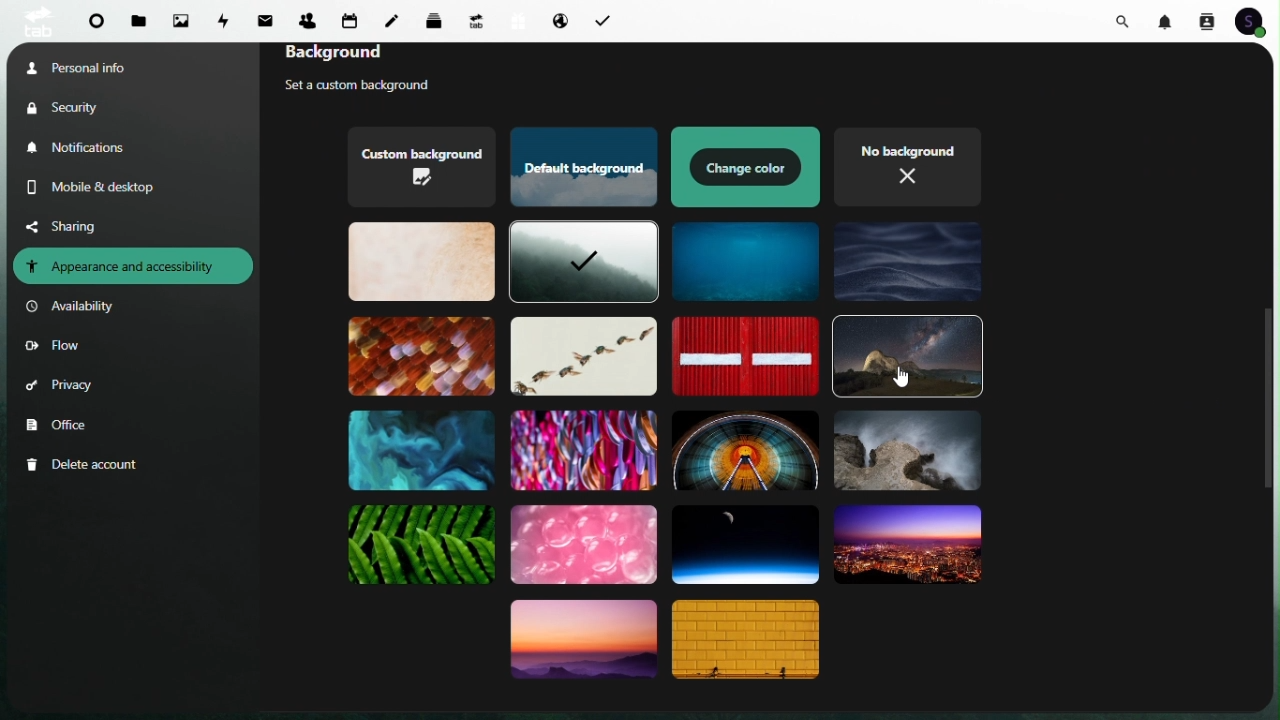 This screenshot has width=1280, height=720. I want to click on availability, so click(75, 307).